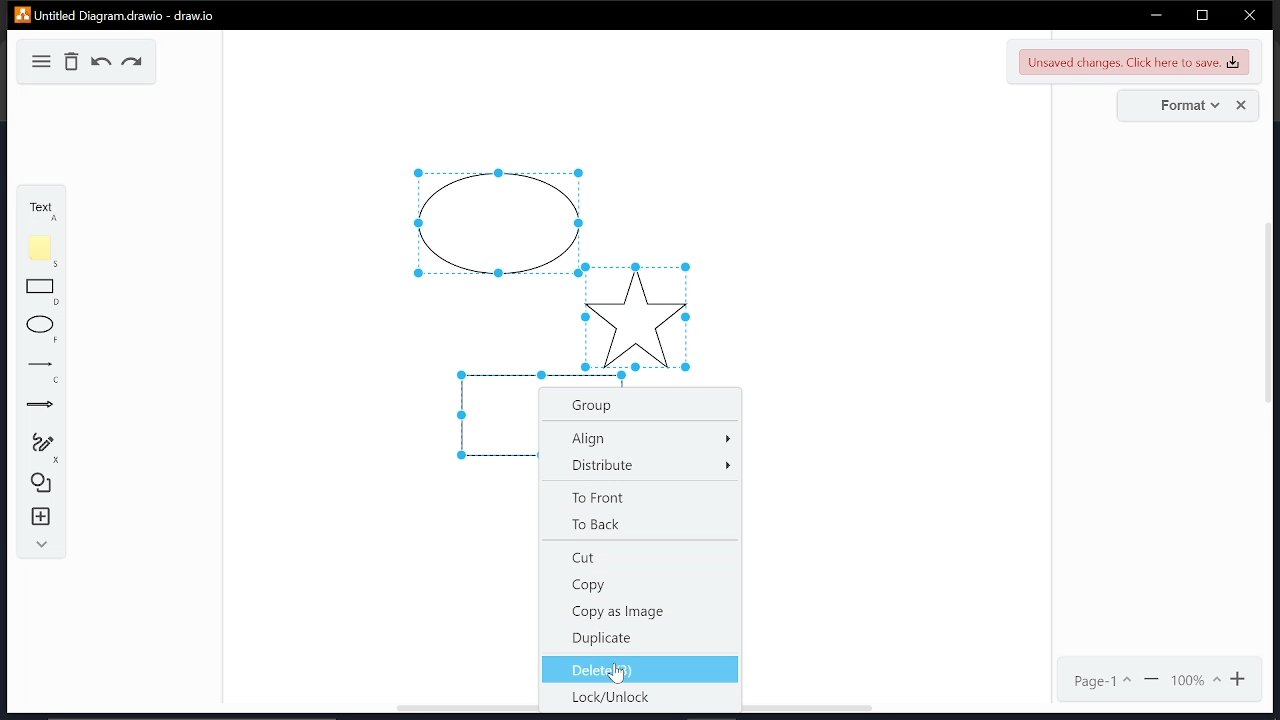  What do you see at coordinates (133, 64) in the screenshot?
I see `redo` at bounding box center [133, 64].